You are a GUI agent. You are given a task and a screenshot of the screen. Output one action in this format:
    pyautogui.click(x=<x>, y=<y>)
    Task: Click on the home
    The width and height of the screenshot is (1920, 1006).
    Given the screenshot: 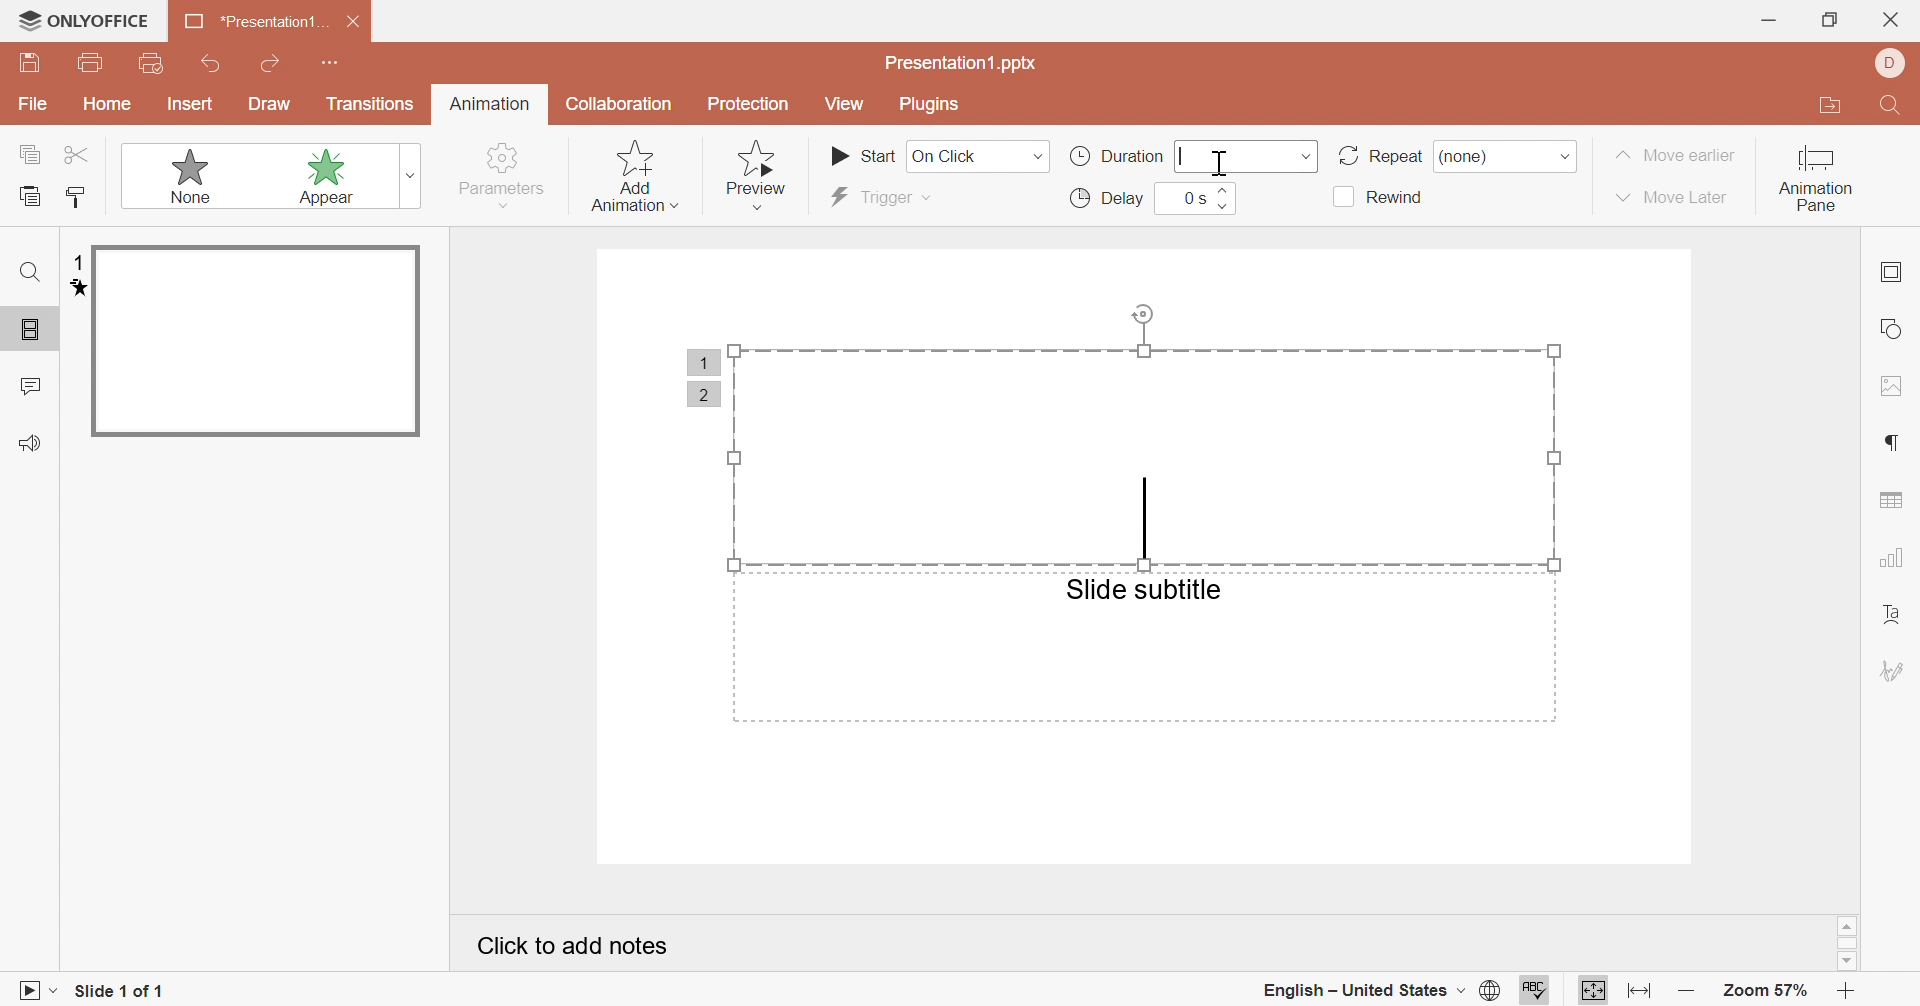 What is the action you would take?
    pyautogui.click(x=109, y=103)
    